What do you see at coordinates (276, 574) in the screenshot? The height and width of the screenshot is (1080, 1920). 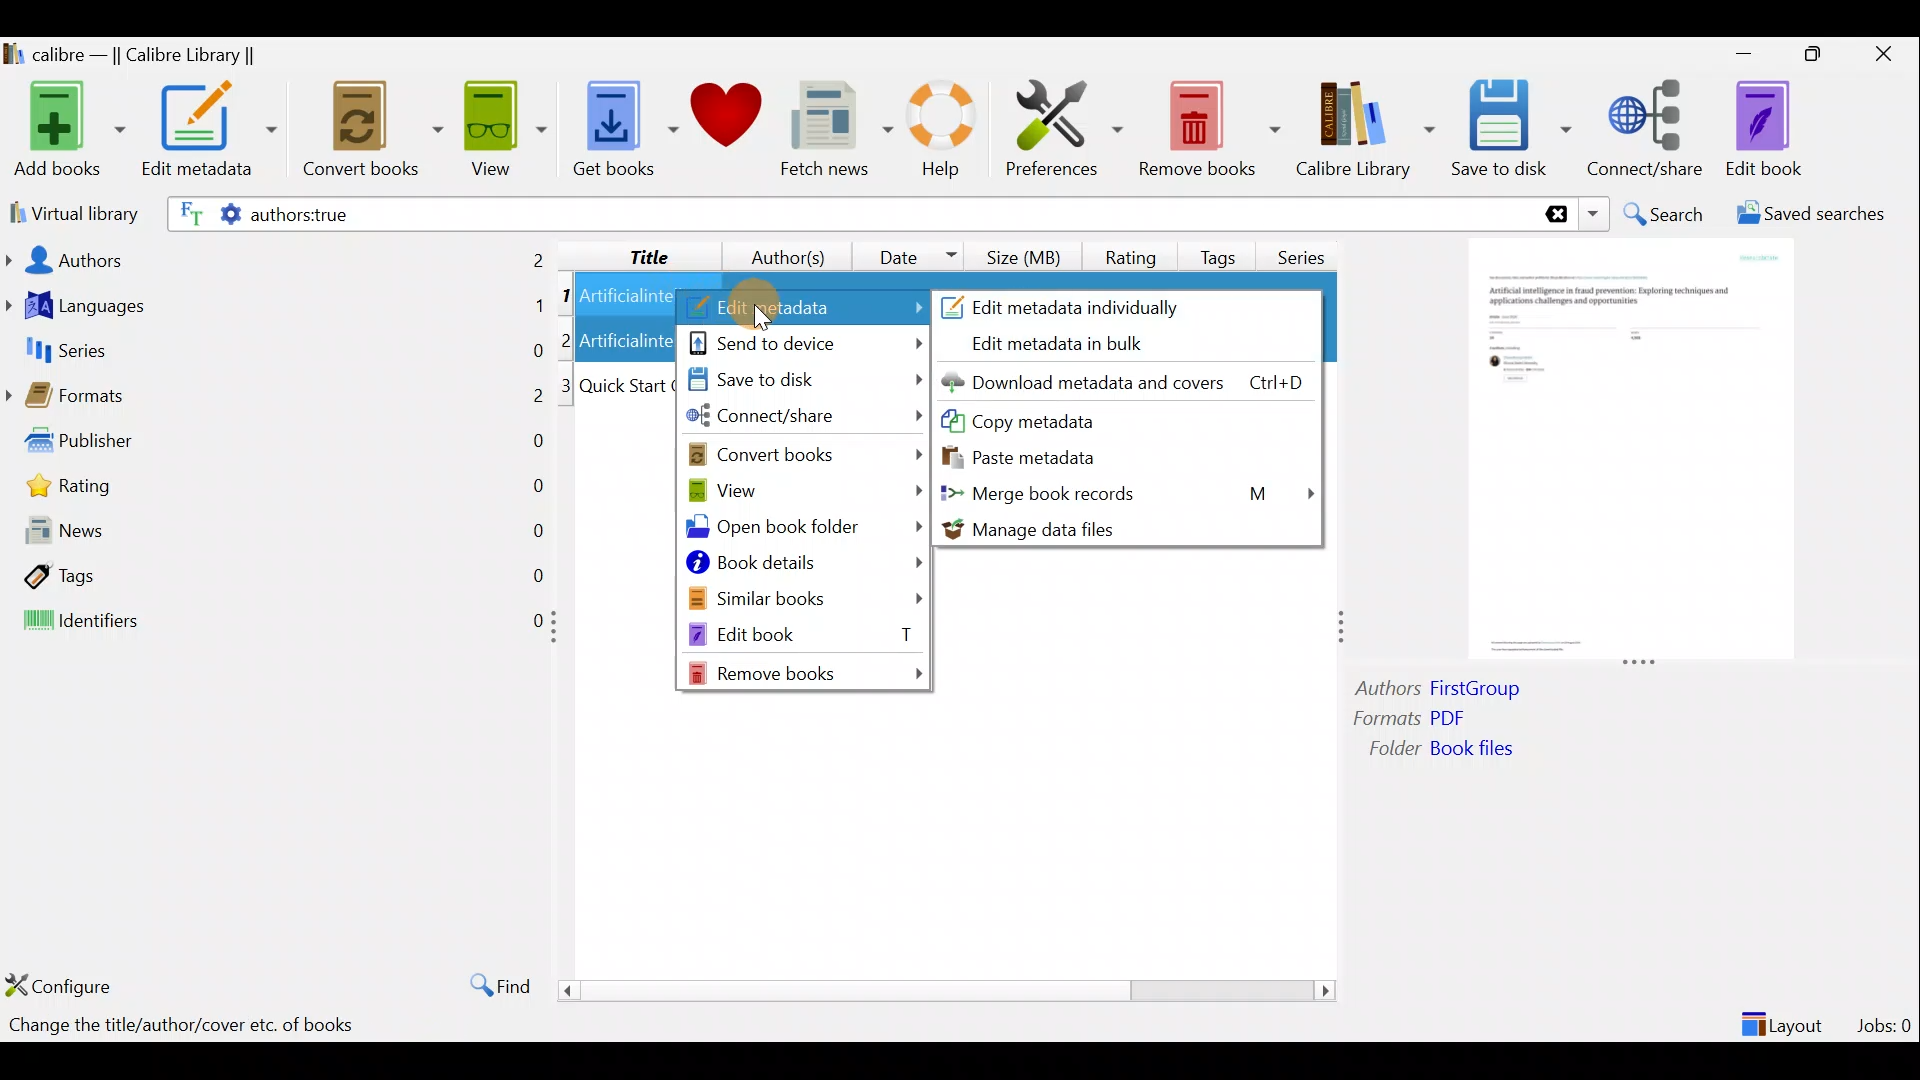 I see `Tags` at bounding box center [276, 574].